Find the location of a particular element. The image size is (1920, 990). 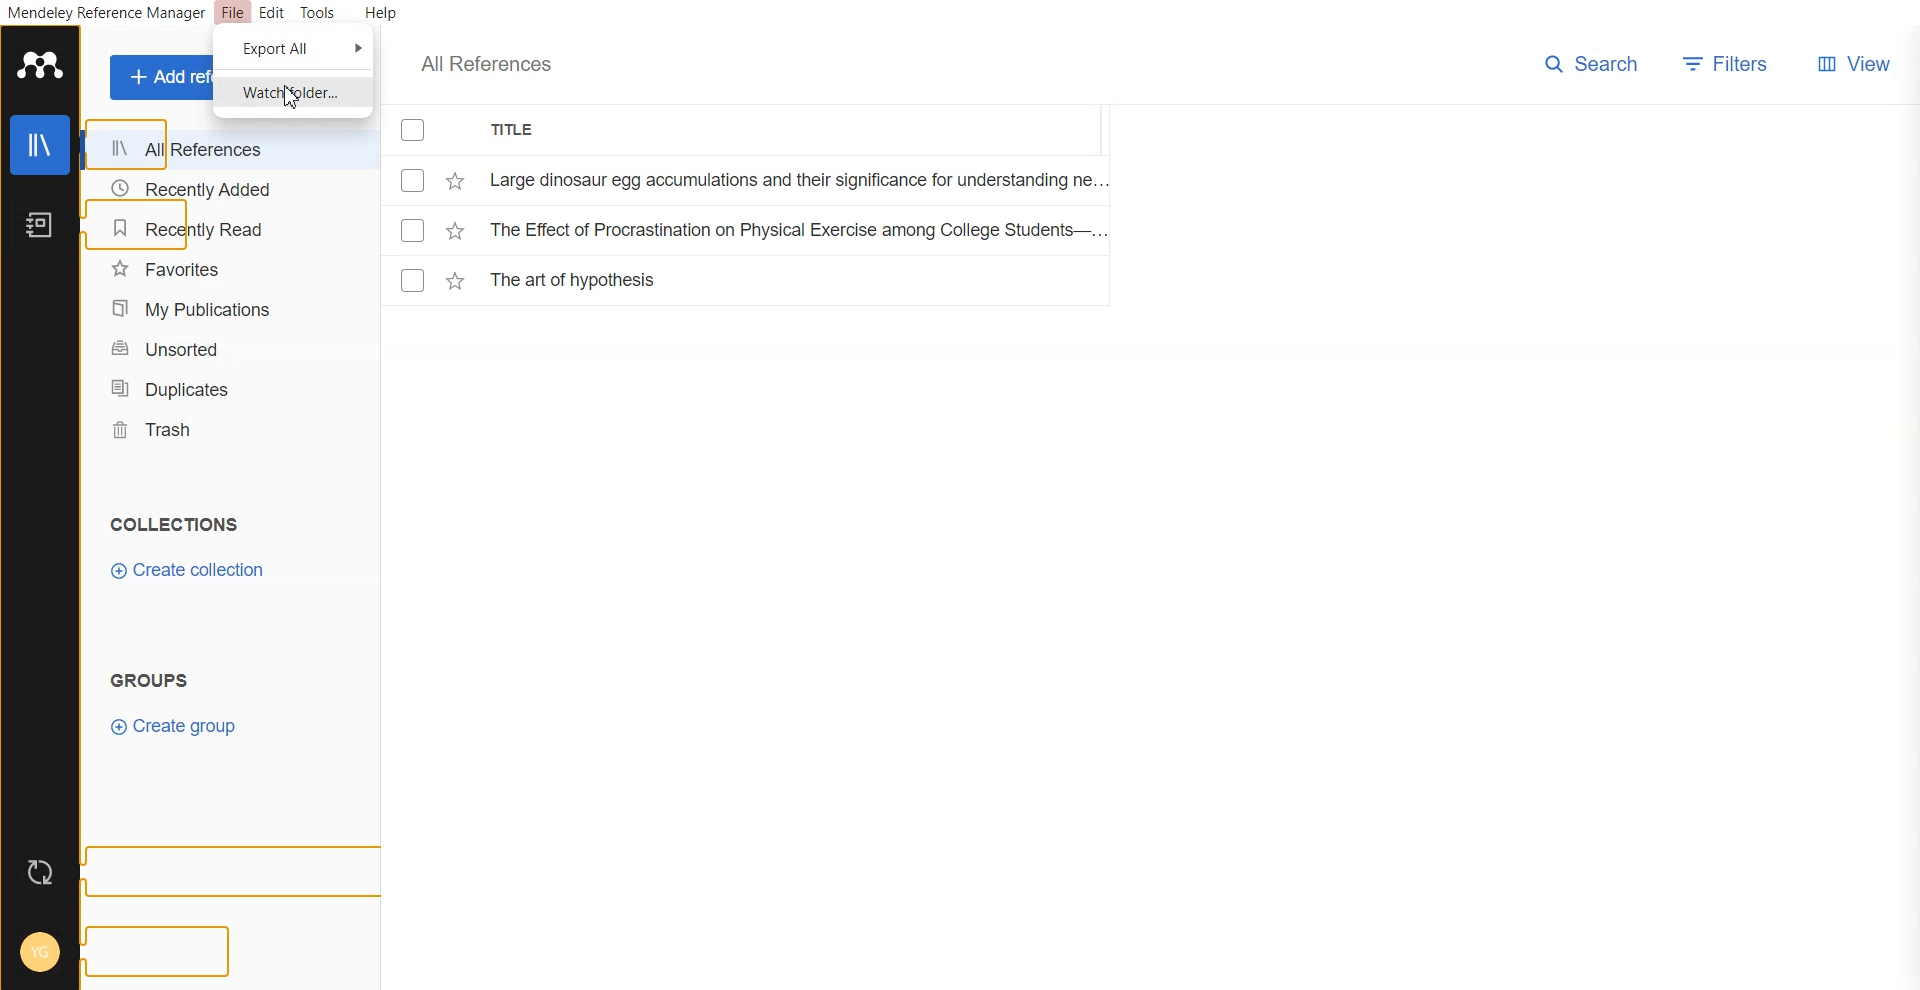

Text is located at coordinates (173, 525).